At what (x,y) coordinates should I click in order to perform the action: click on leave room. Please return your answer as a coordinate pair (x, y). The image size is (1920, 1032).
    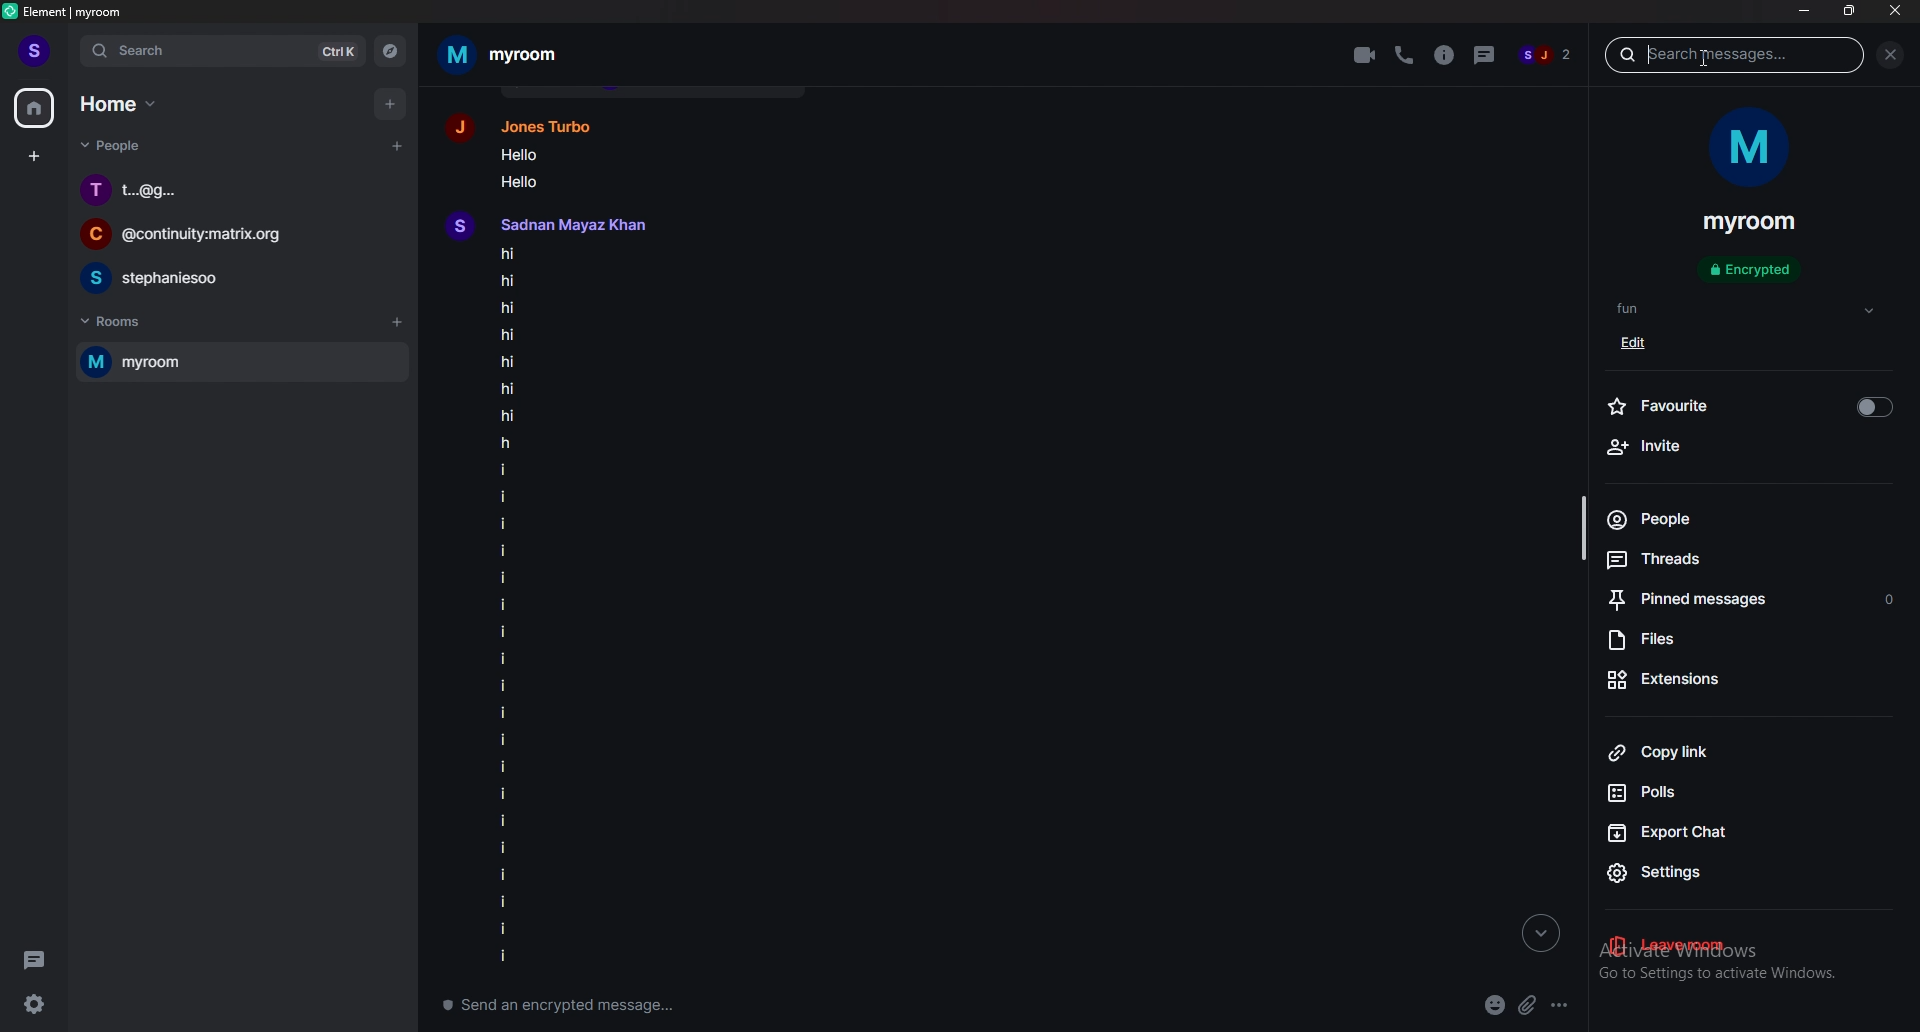
    Looking at the image, I should click on (1712, 948).